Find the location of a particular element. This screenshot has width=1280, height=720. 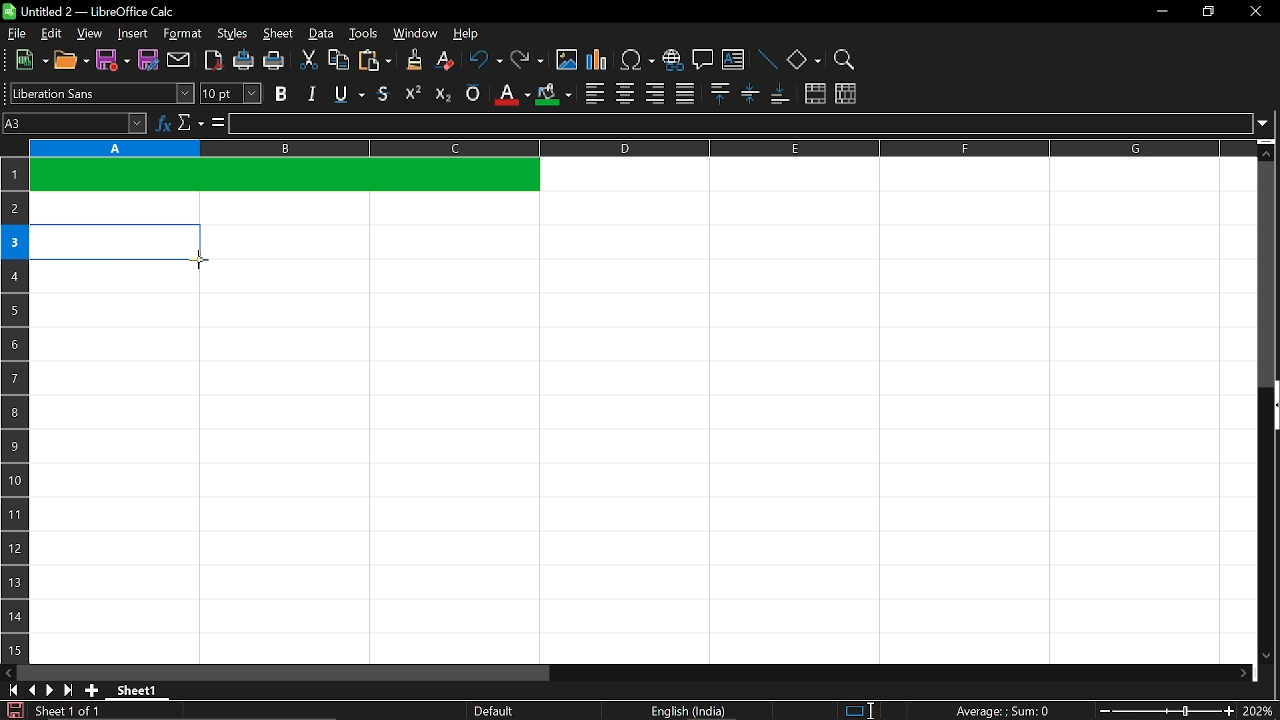

print is located at coordinates (275, 61).